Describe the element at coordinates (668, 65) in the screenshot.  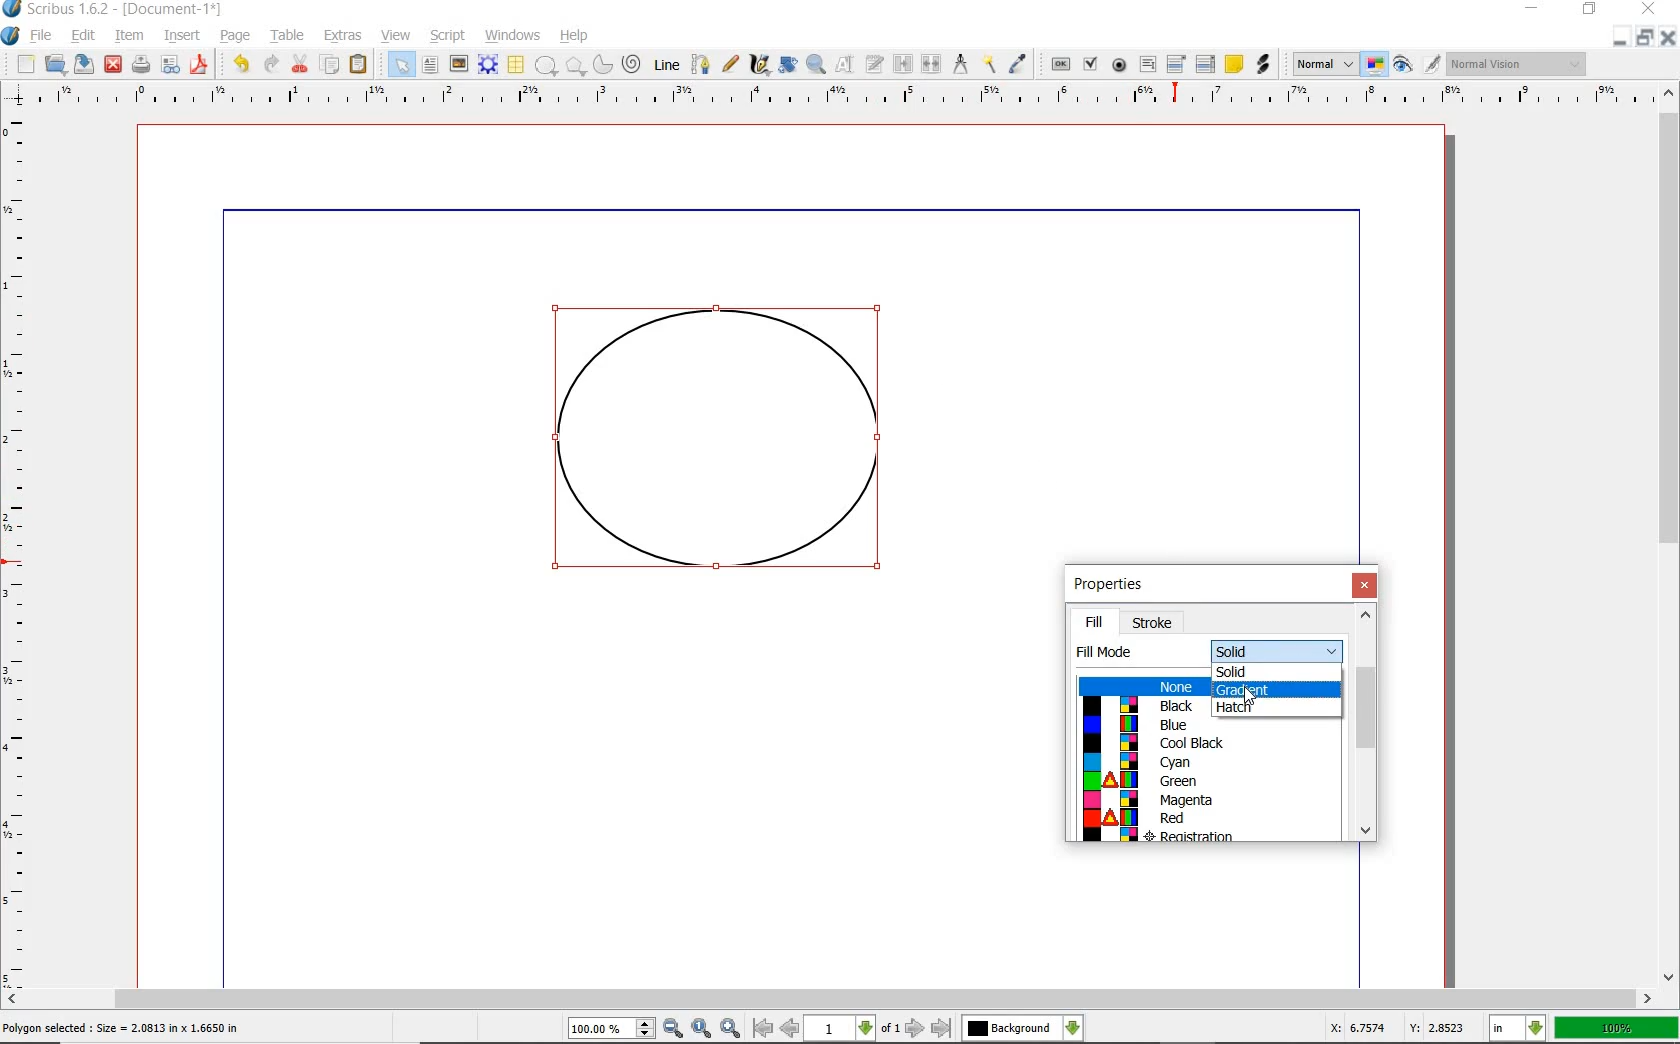
I see `LINE` at that location.